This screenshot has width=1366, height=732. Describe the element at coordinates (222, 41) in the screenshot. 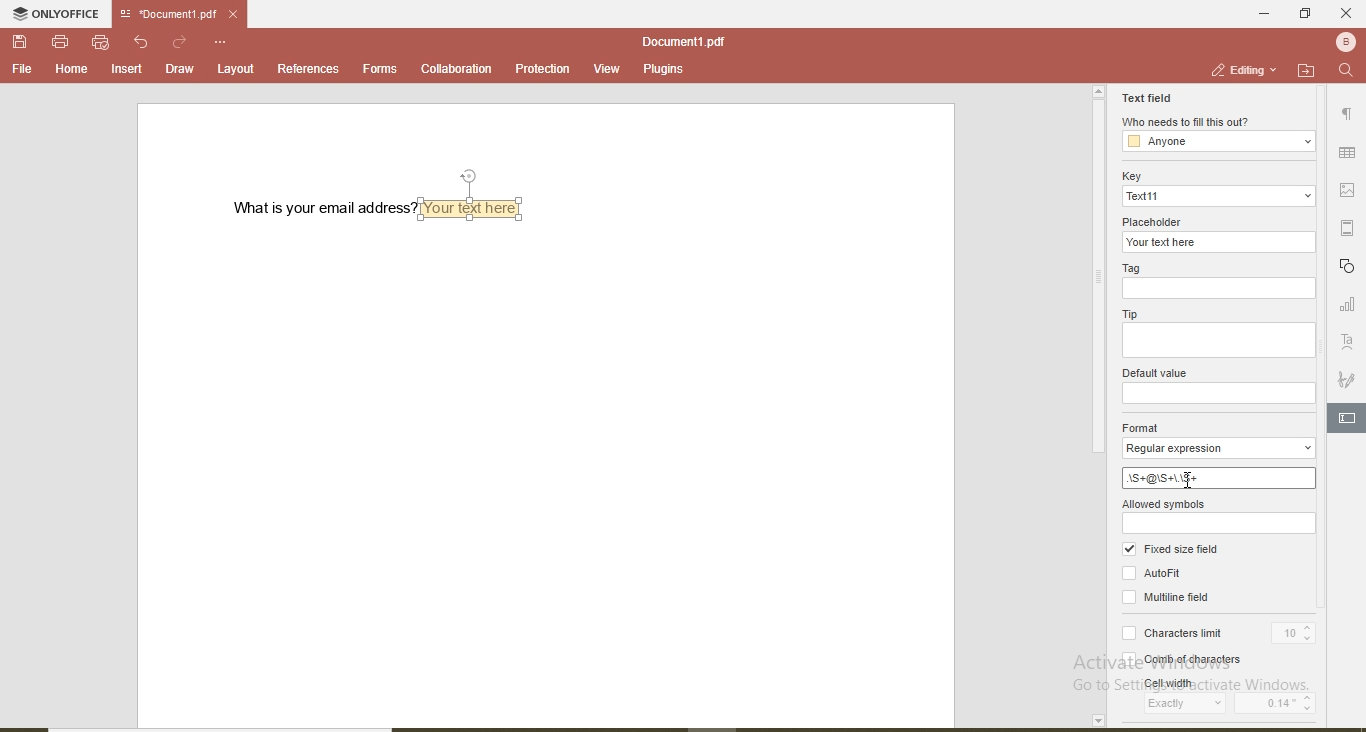

I see `customise quick access toolbar` at that location.